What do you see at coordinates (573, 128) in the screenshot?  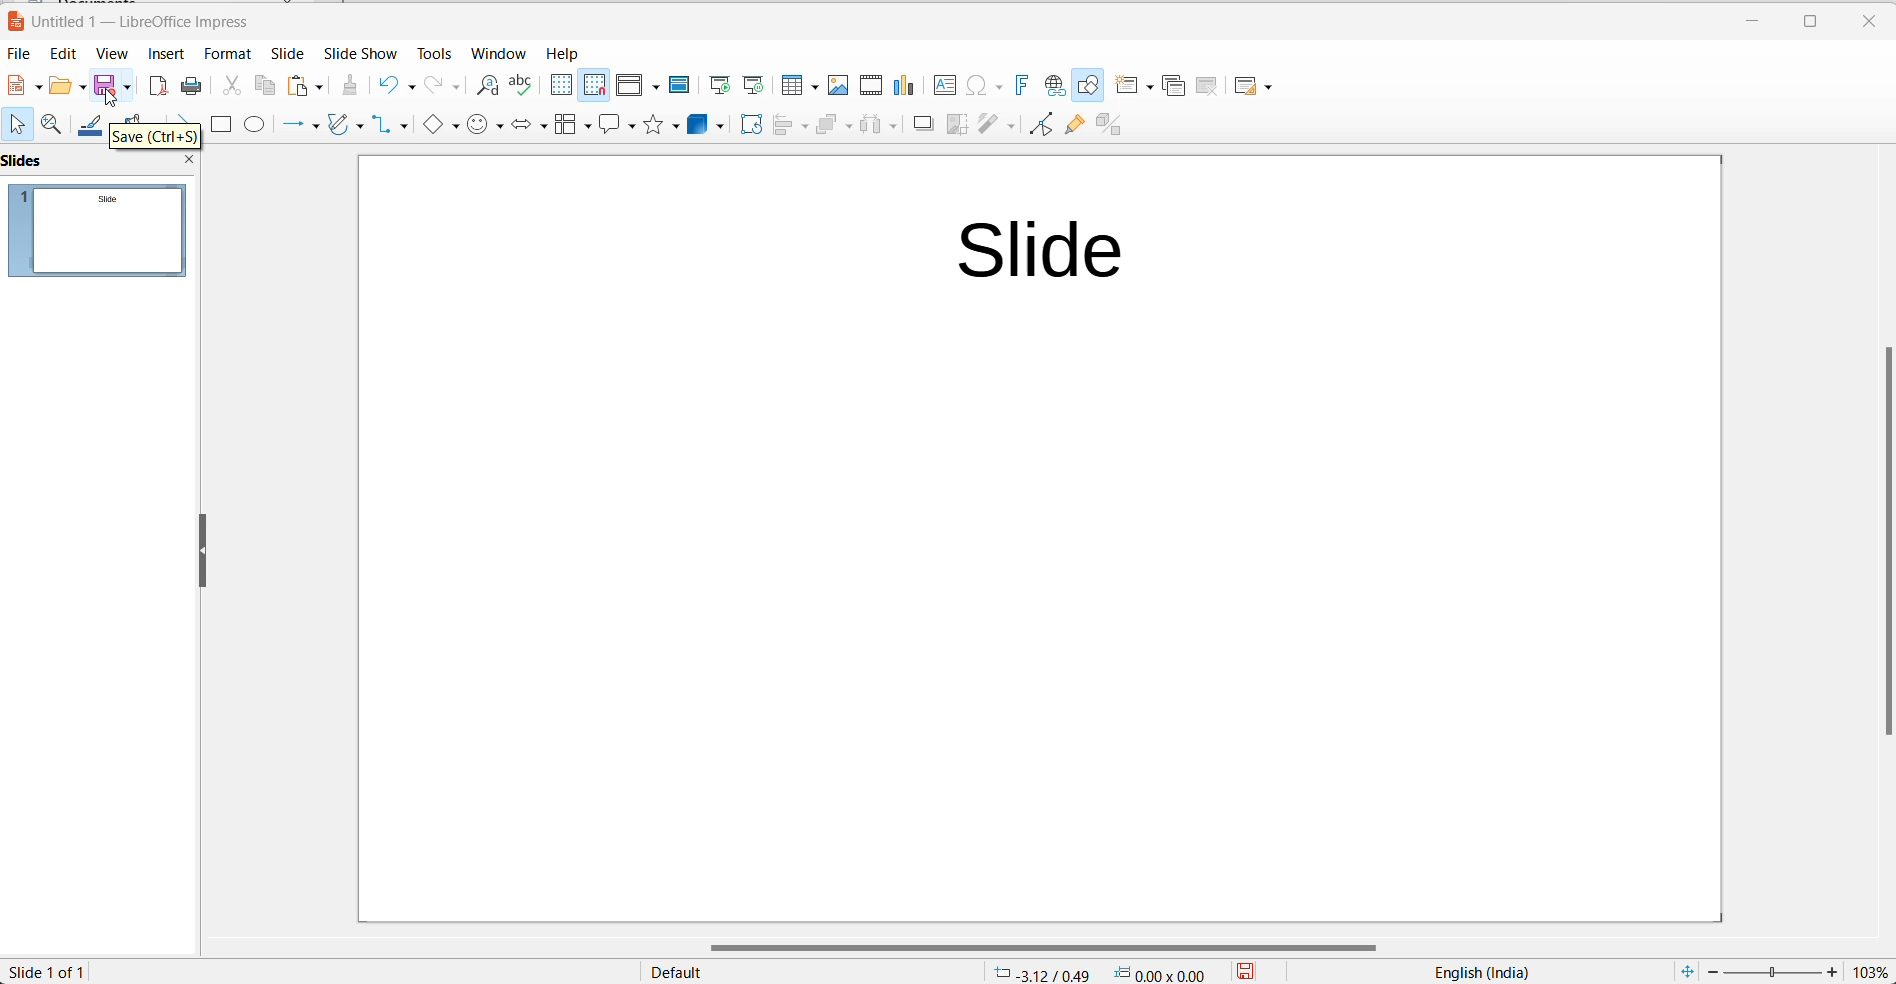 I see `flow chart` at bounding box center [573, 128].